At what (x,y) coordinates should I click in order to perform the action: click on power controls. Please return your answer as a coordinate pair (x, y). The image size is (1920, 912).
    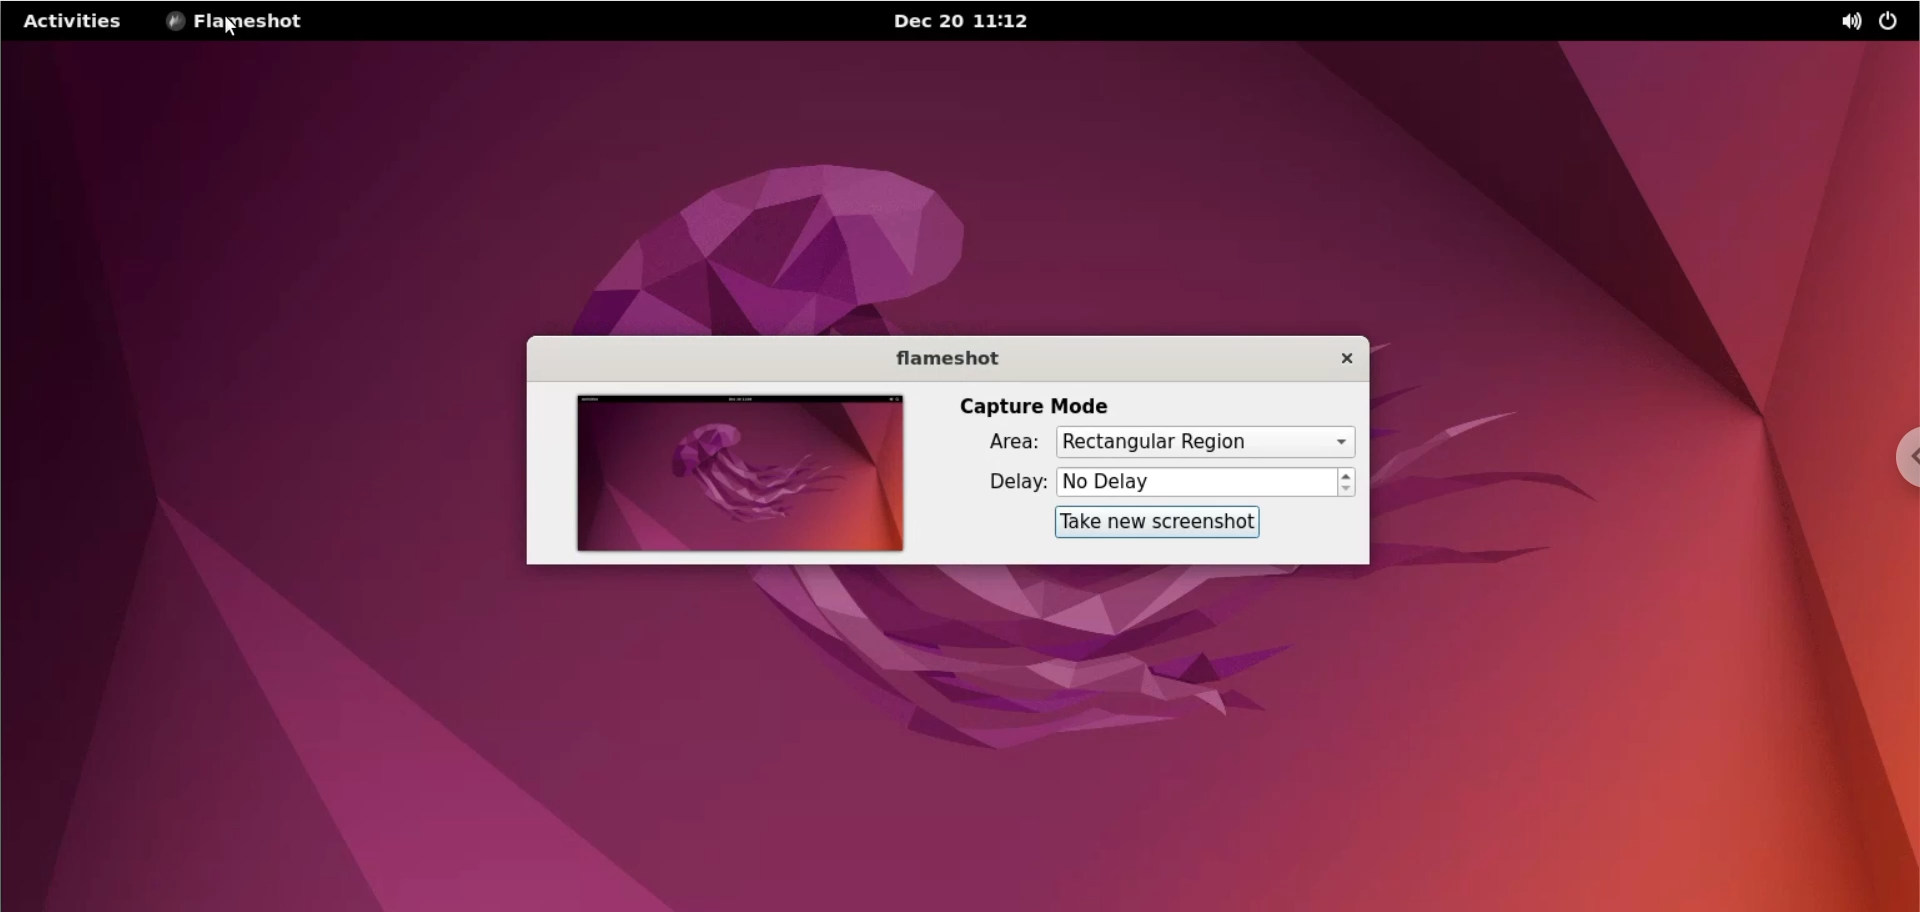
    Looking at the image, I should click on (1892, 23).